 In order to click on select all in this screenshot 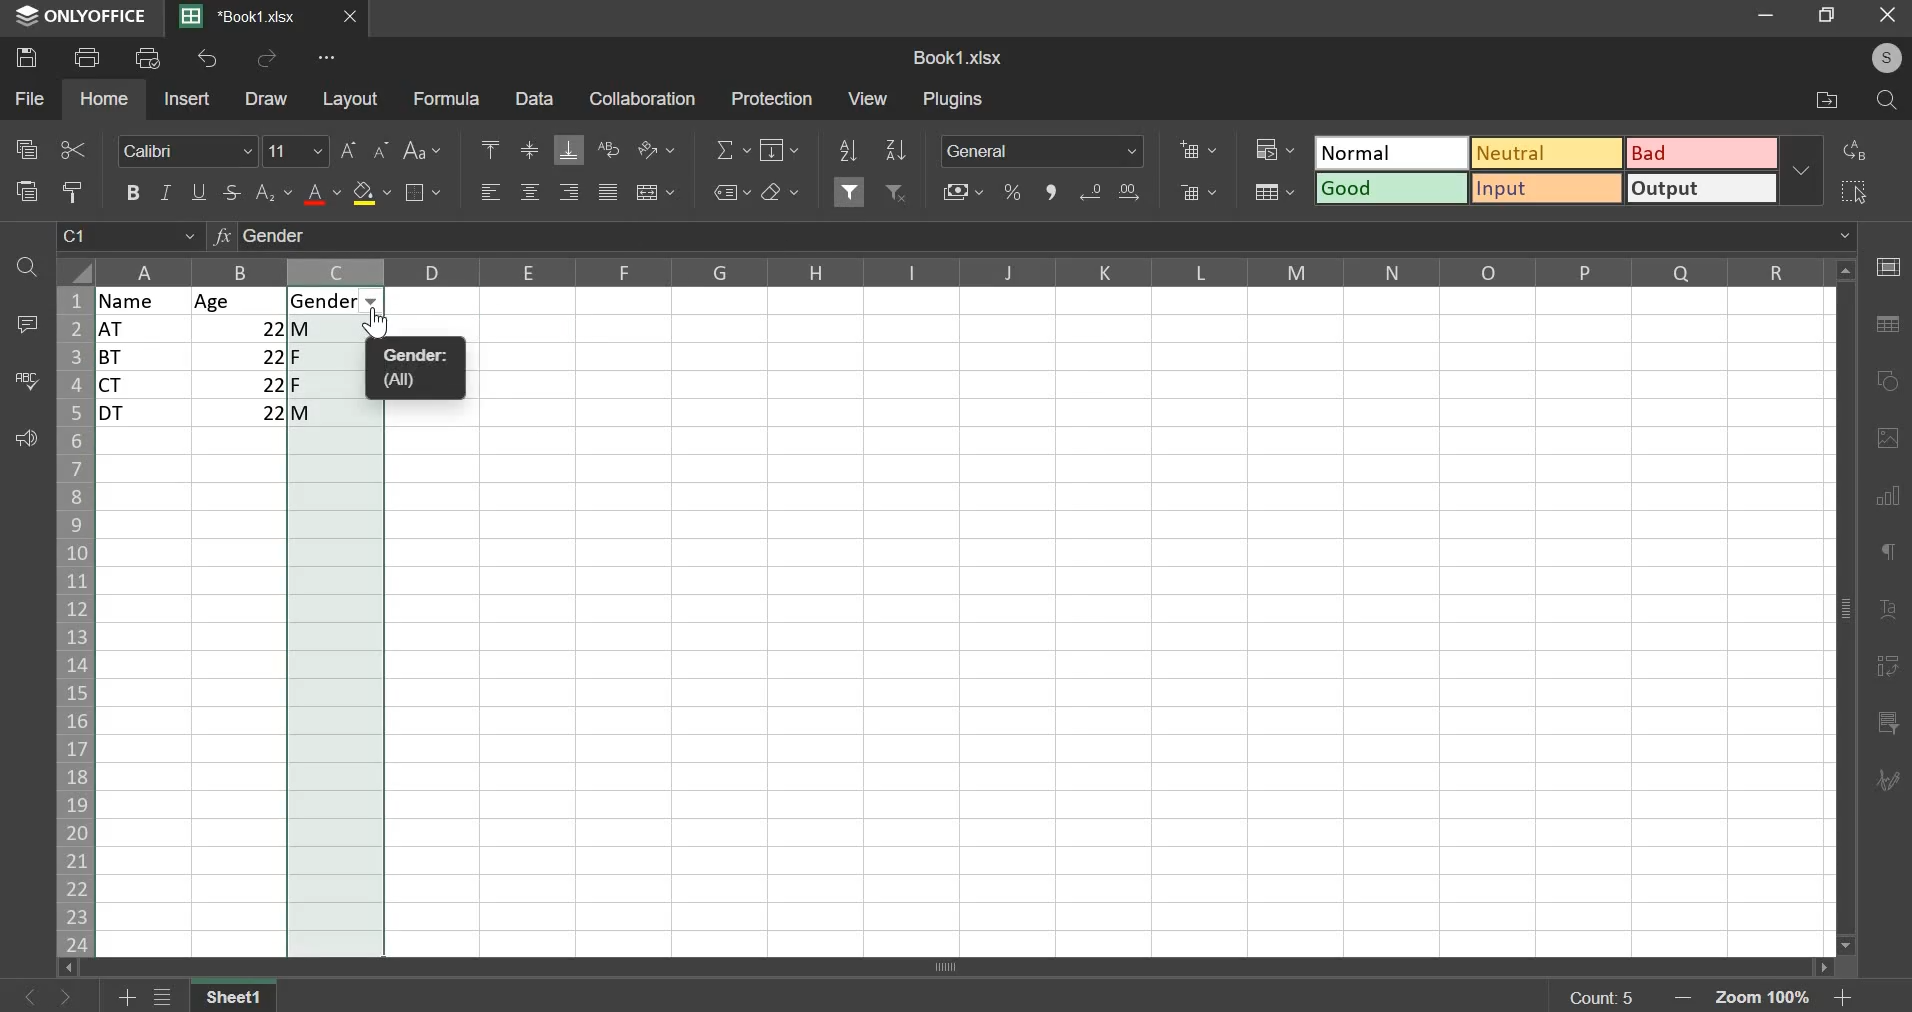, I will do `click(1858, 187)`.